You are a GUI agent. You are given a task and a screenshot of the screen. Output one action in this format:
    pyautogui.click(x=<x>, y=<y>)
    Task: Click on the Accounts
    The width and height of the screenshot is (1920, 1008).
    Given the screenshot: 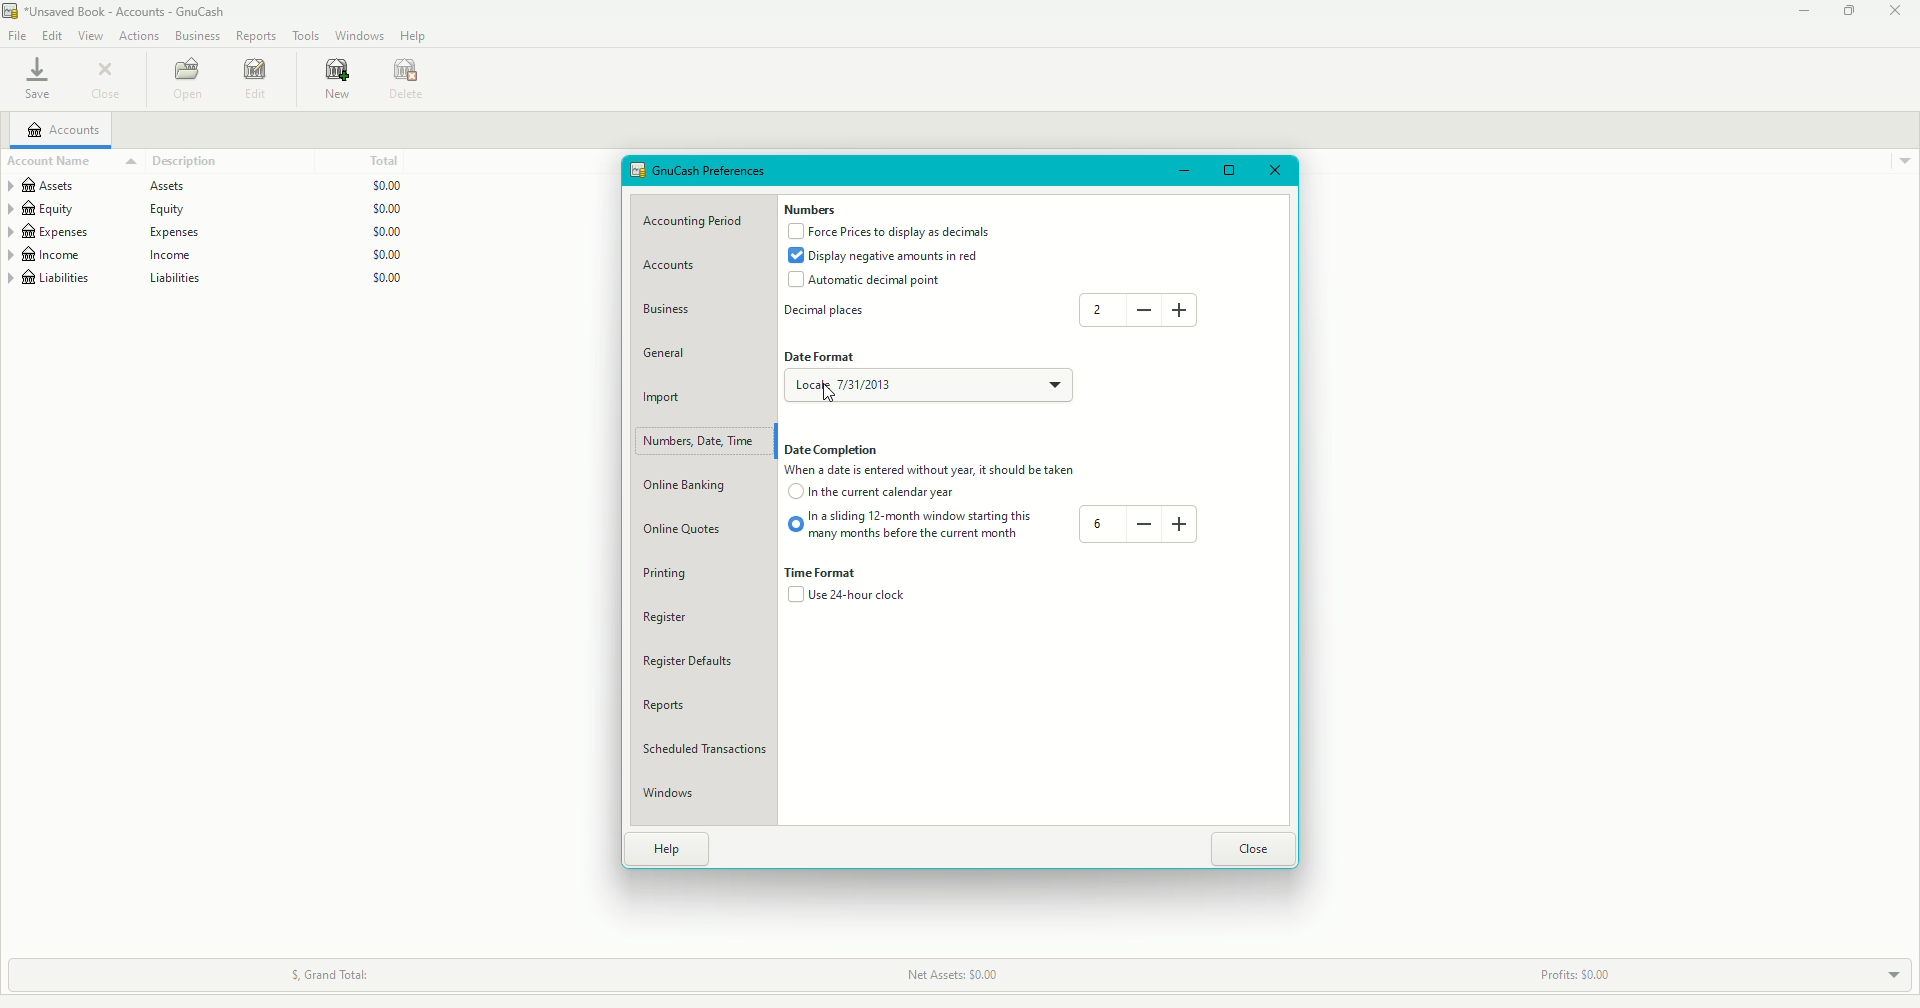 What is the action you would take?
    pyautogui.click(x=65, y=131)
    